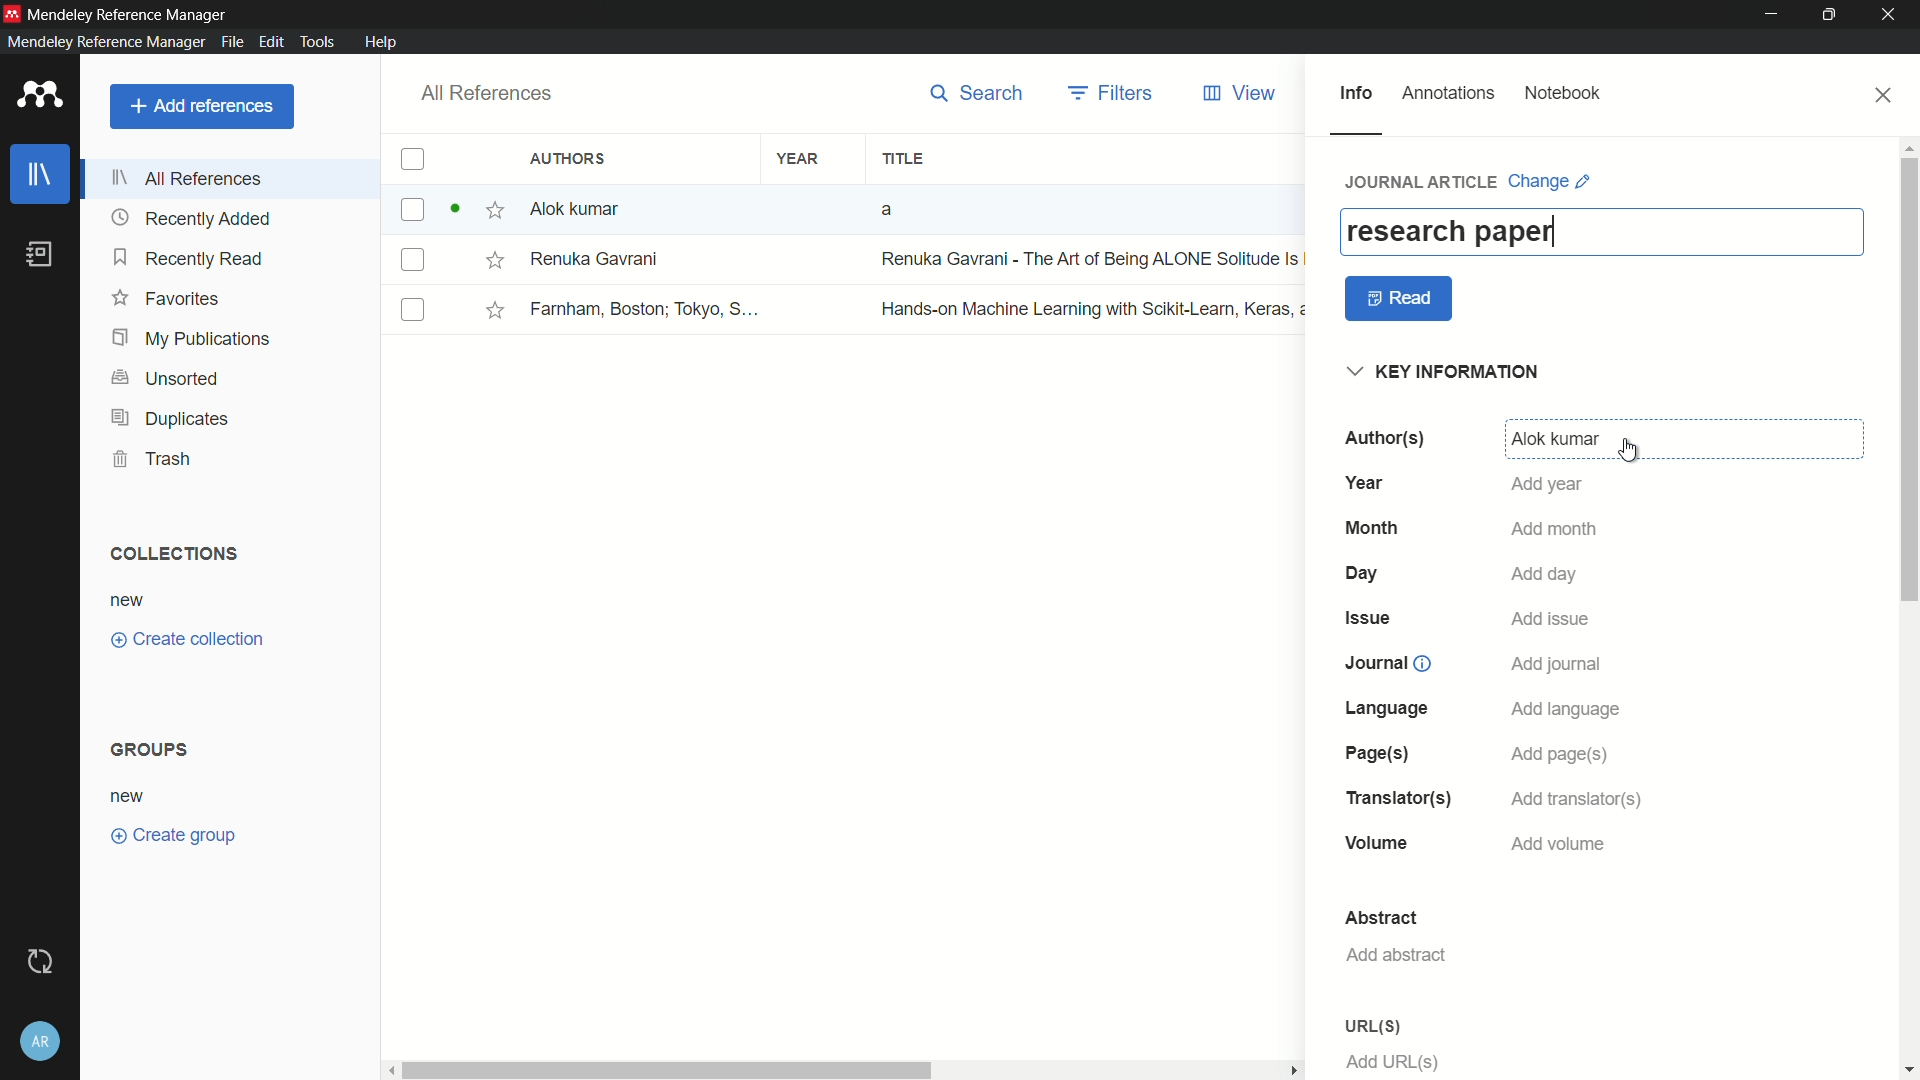  I want to click on add page, so click(1558, 756).